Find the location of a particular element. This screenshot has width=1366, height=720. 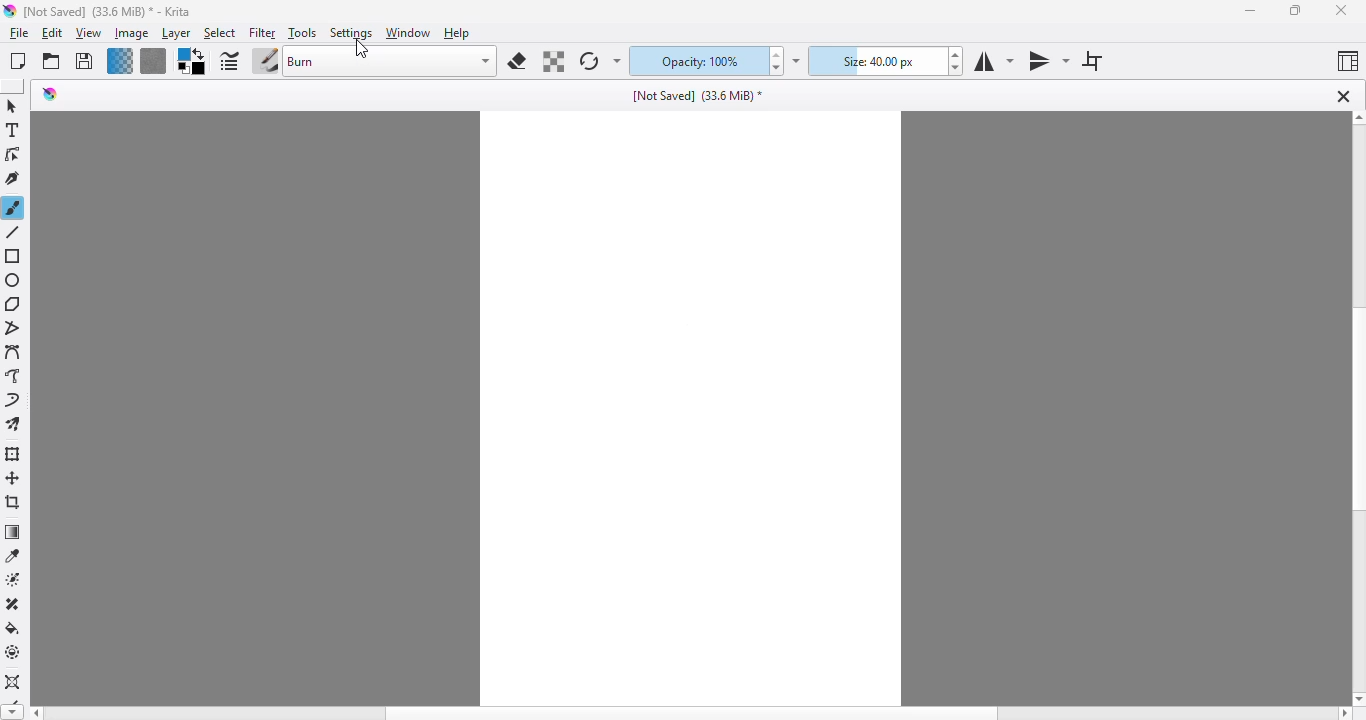

reload original preset is located at coordinates (588, 61).